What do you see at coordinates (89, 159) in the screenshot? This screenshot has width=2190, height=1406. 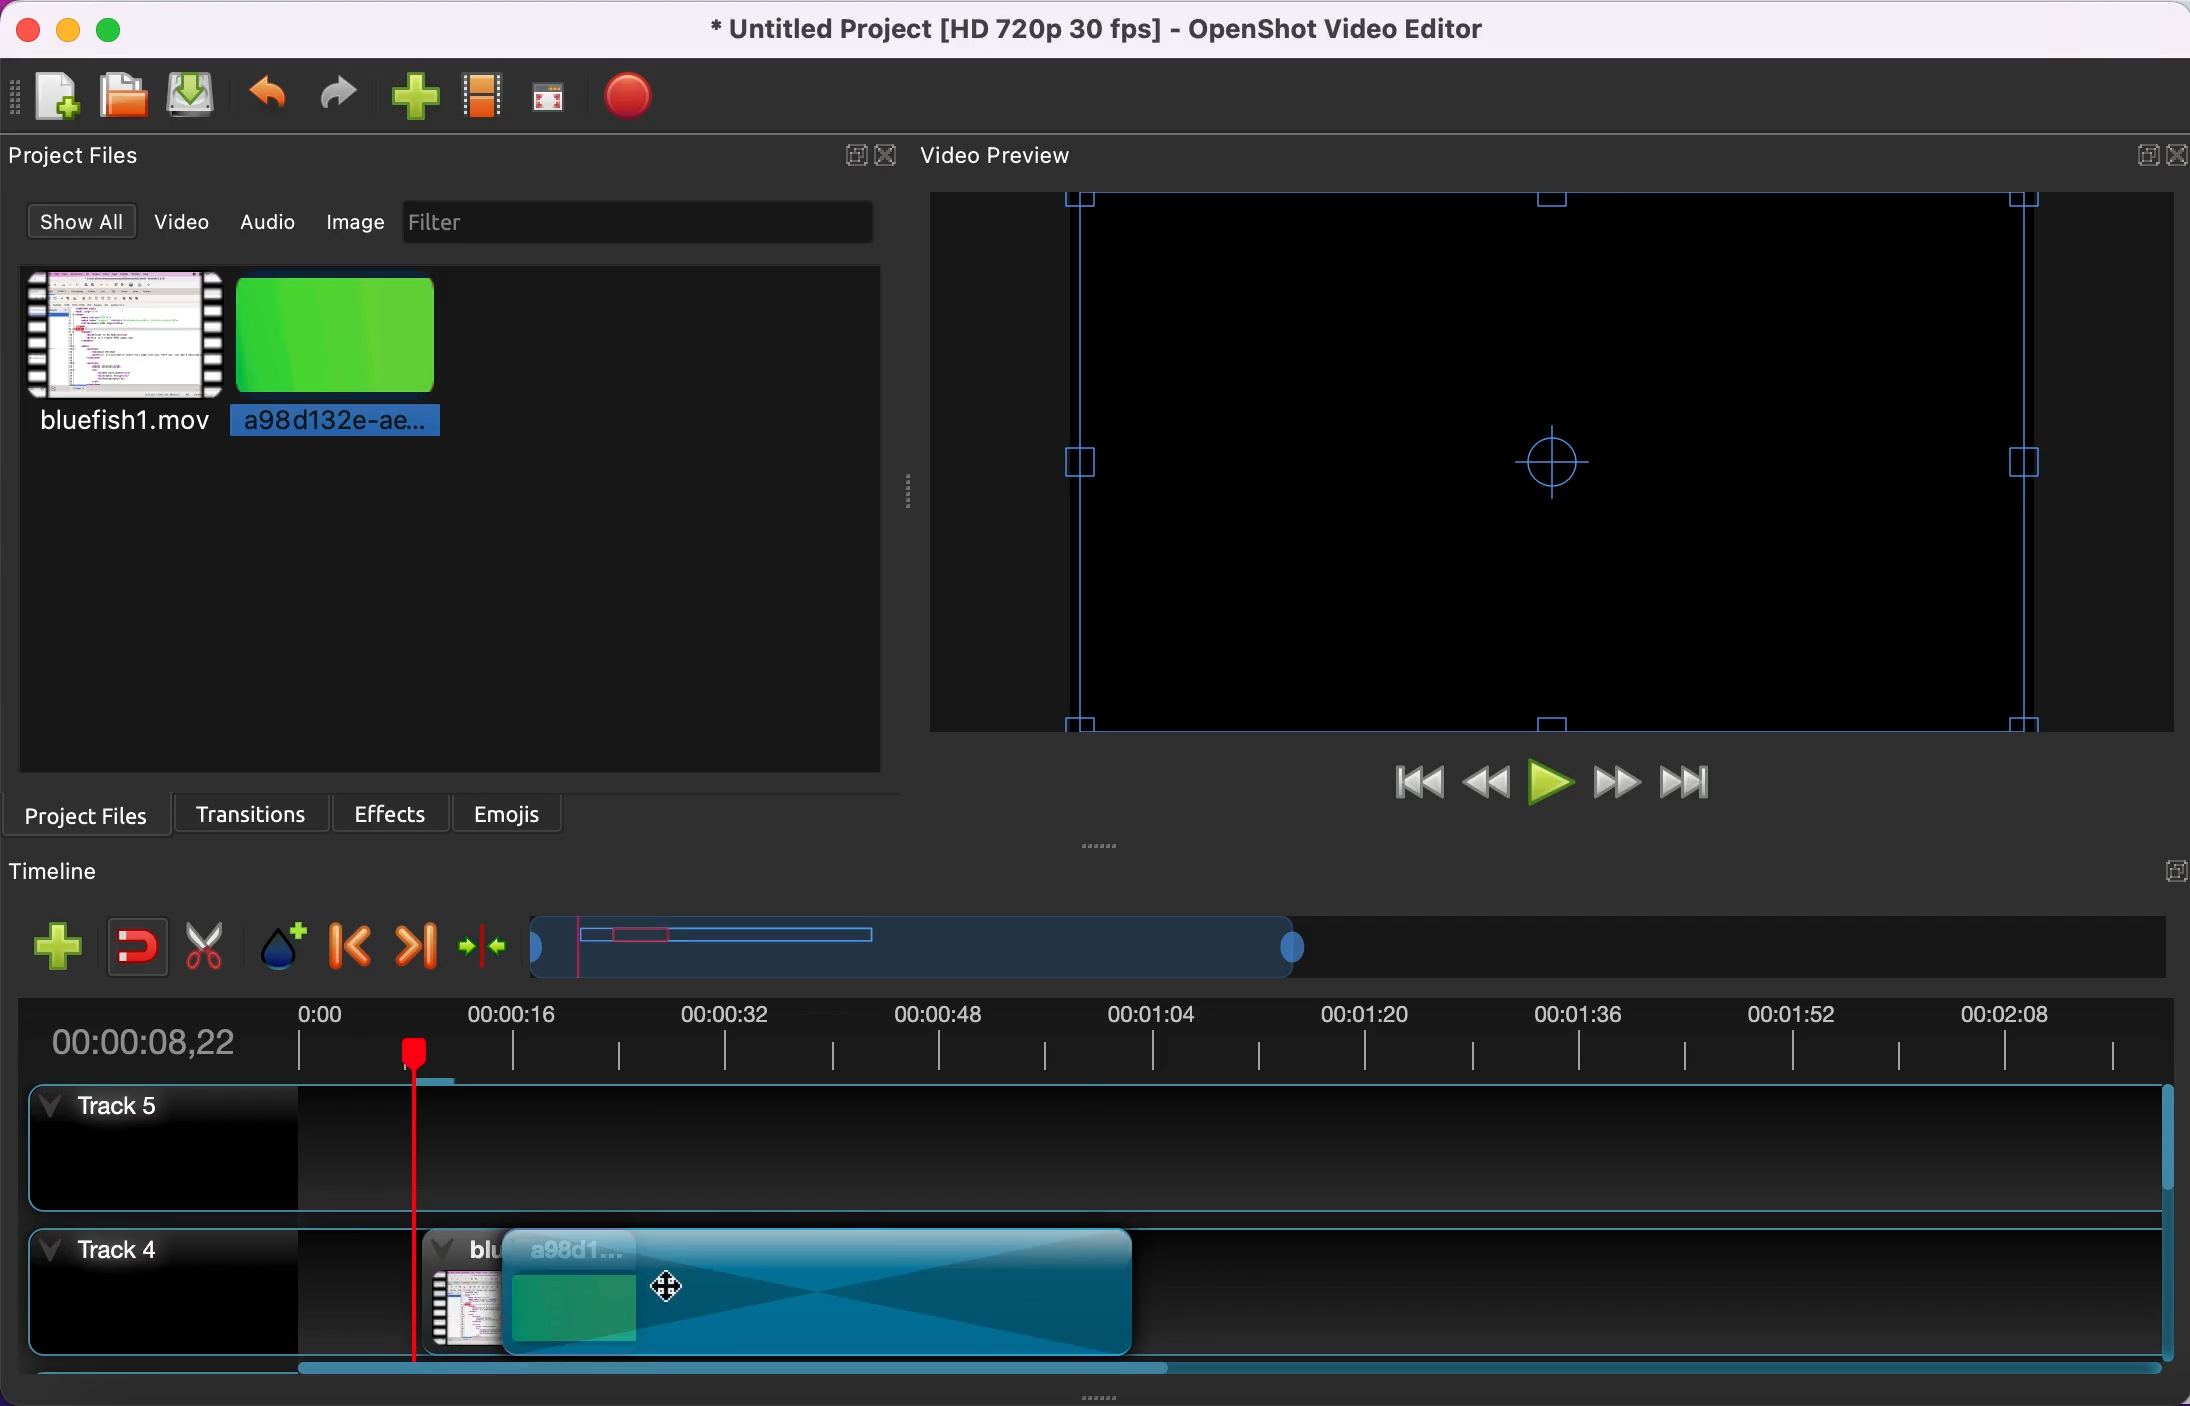 I see `project files` at bounding box center [89, 159].